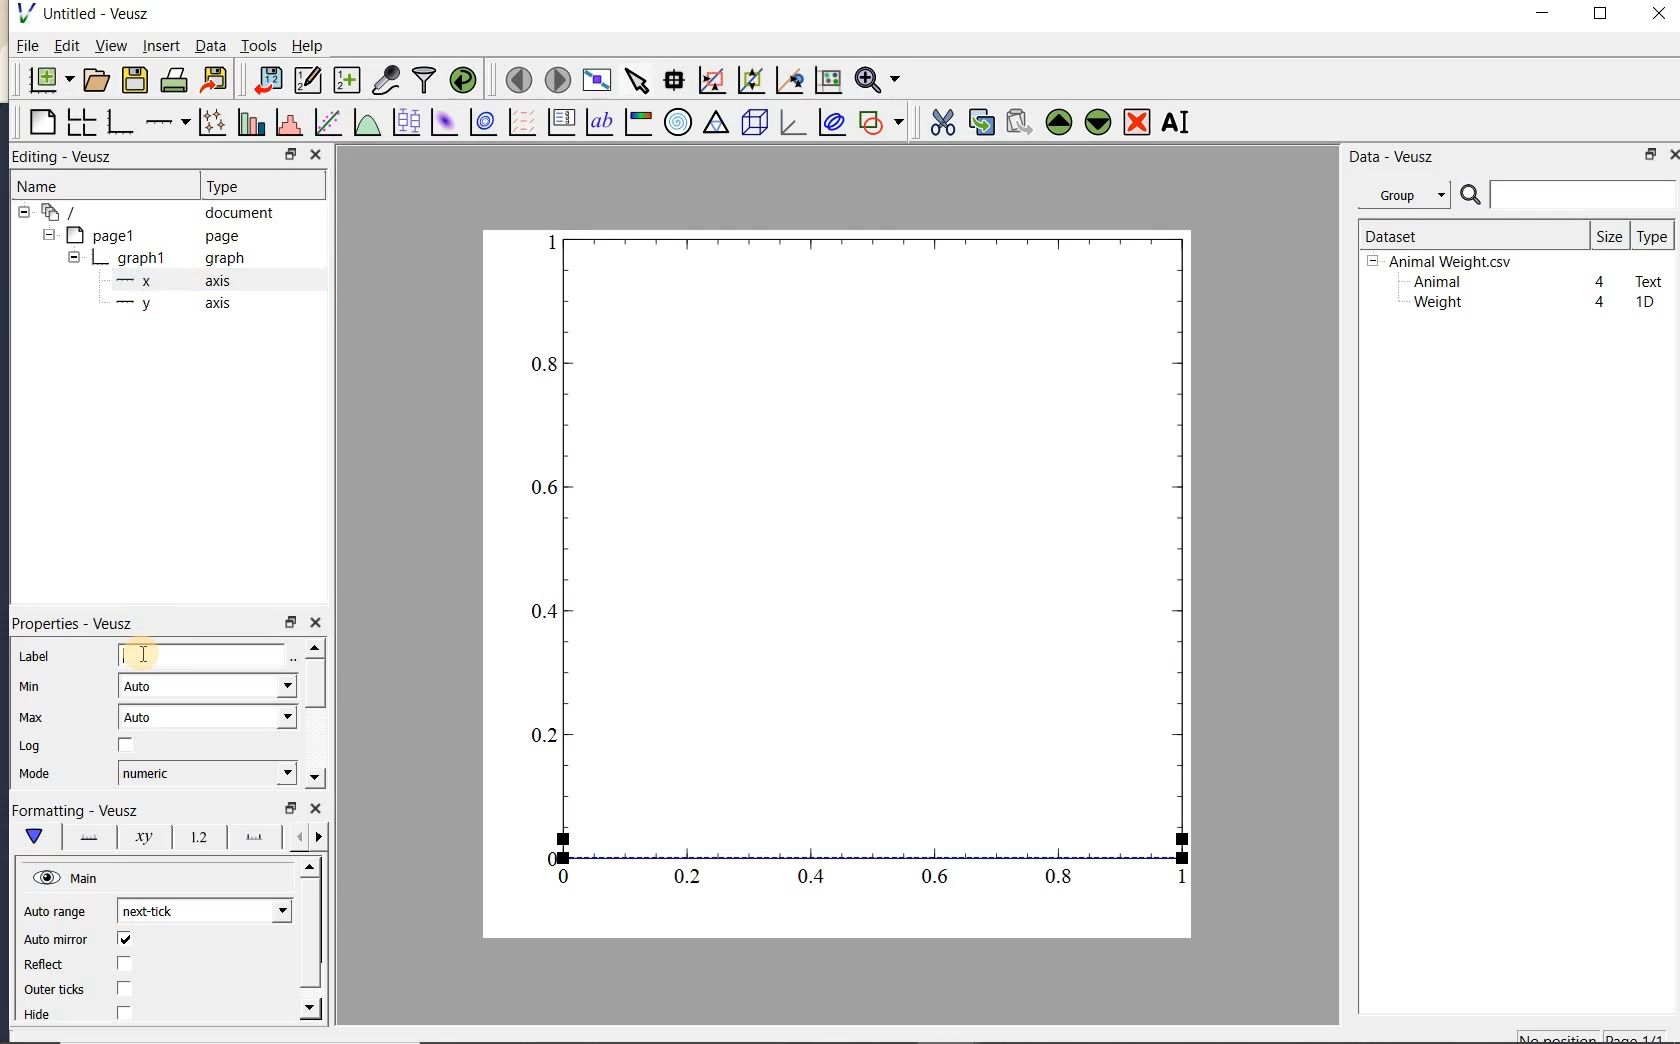  What do you see at coordinates (711, 81) in the screenshot?
I see `click or draw a rectangle to zoom graph axes` at bounding box center [711, 81].